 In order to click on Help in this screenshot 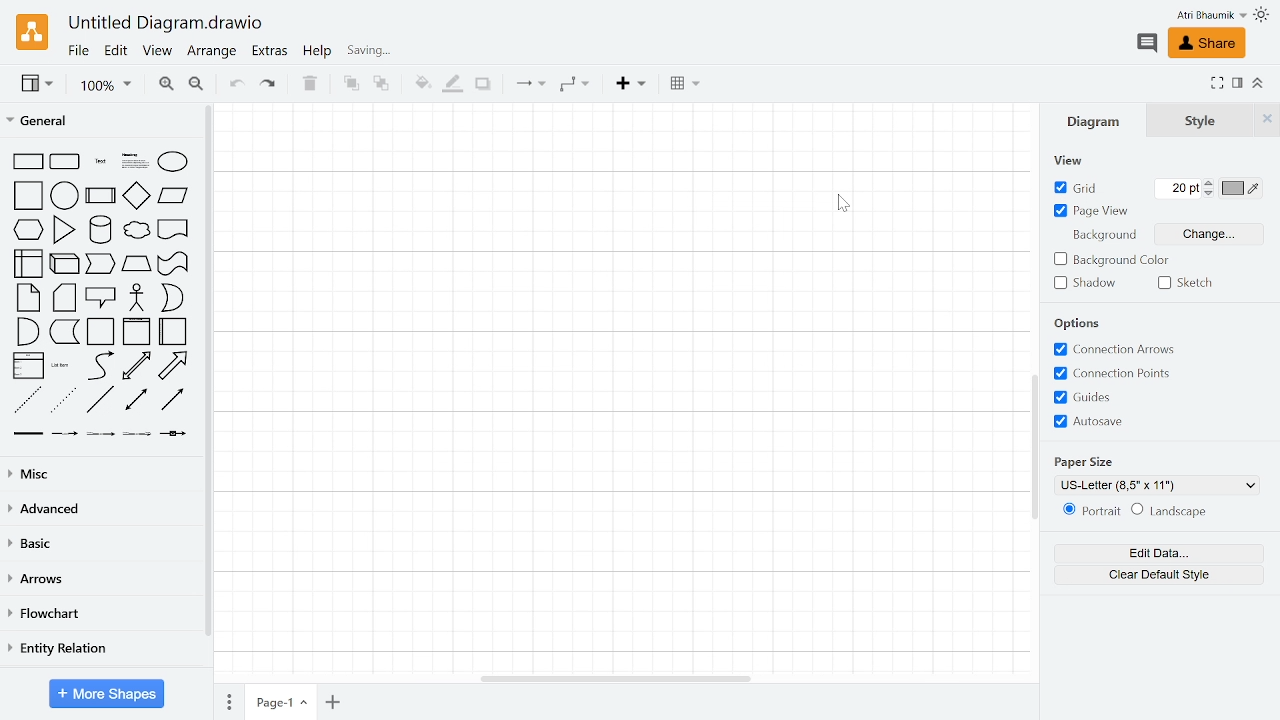, I will do `click(320, 53)`.